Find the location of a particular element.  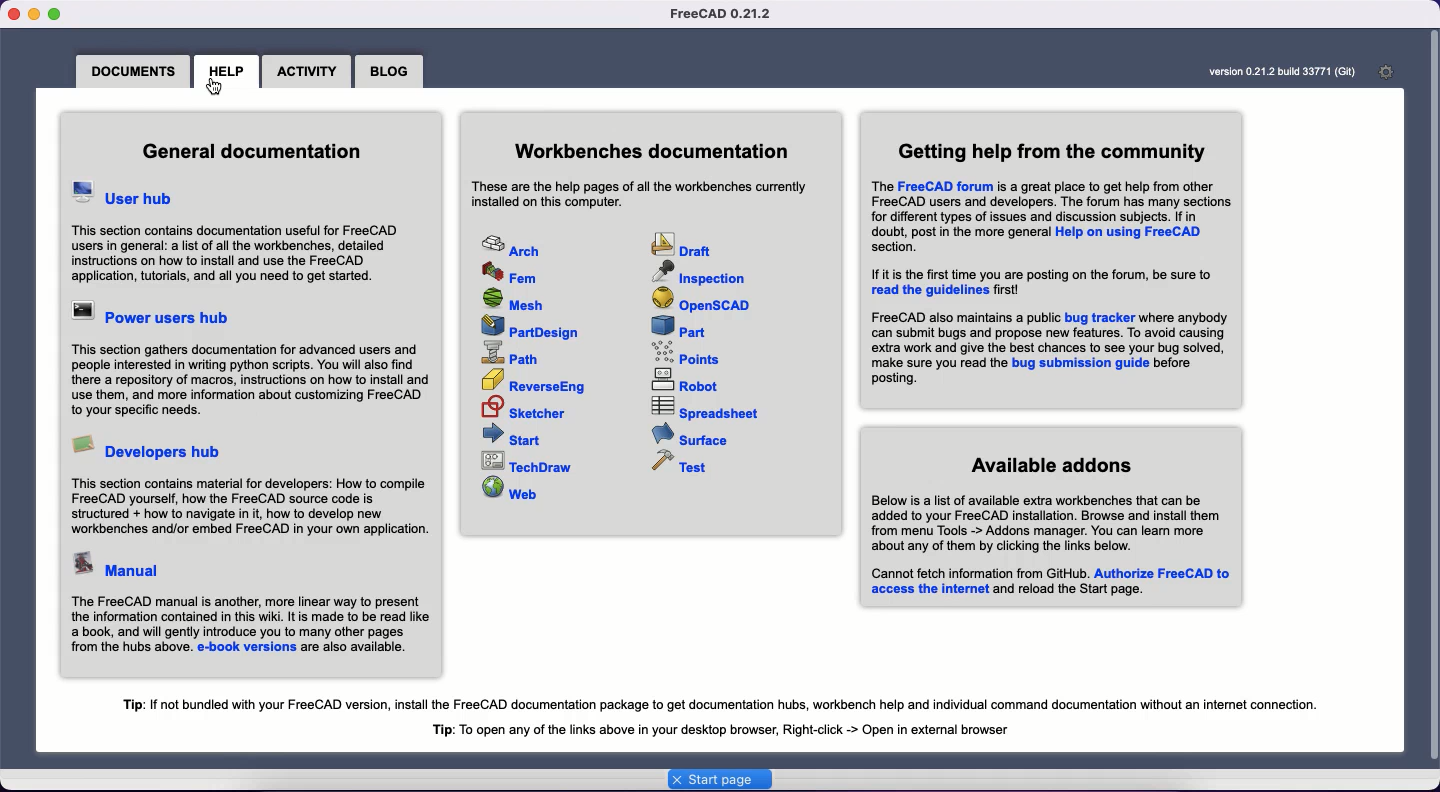

Sketcher is located at coordinates (530, 407).